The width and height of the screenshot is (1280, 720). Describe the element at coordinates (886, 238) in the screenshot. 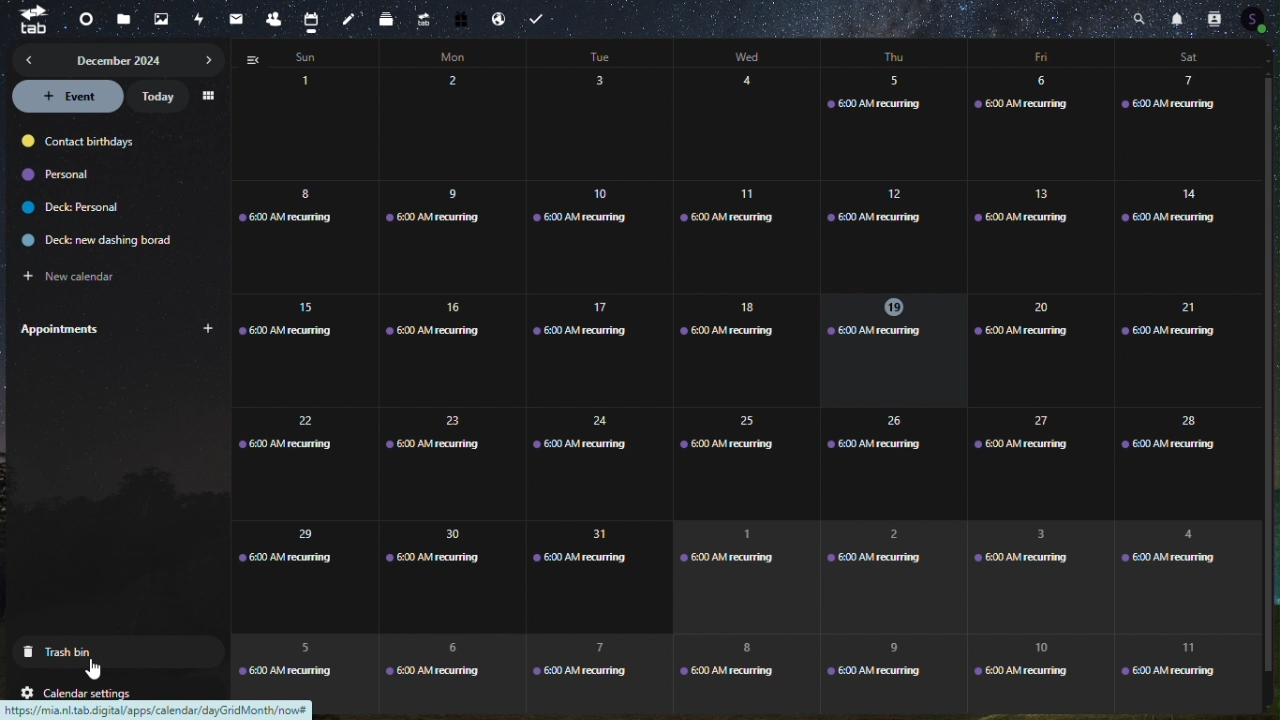

I see `12` at that location.